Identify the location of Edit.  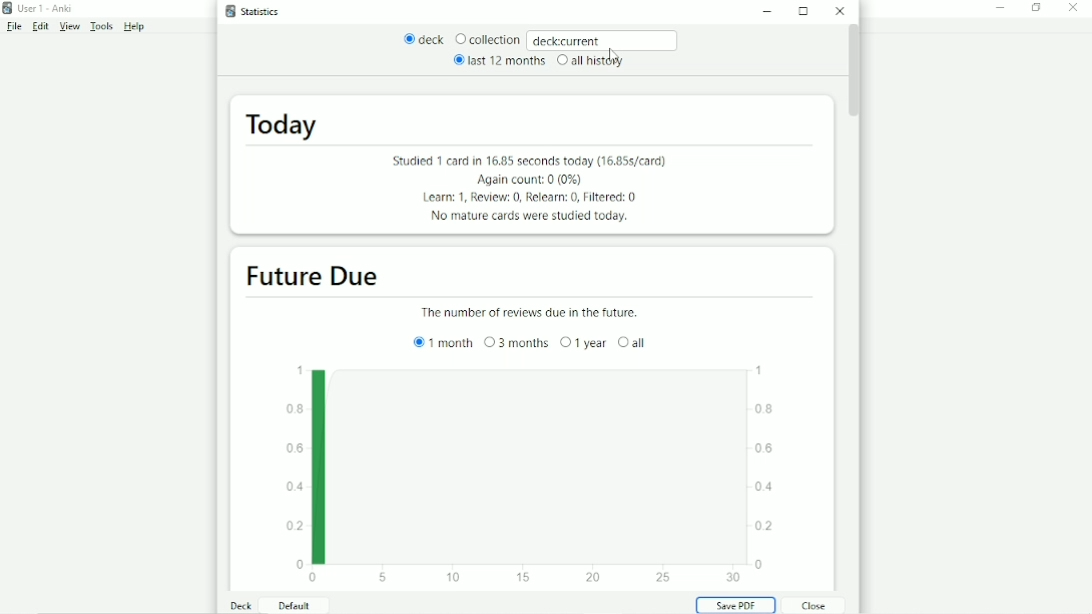
(38, 28).